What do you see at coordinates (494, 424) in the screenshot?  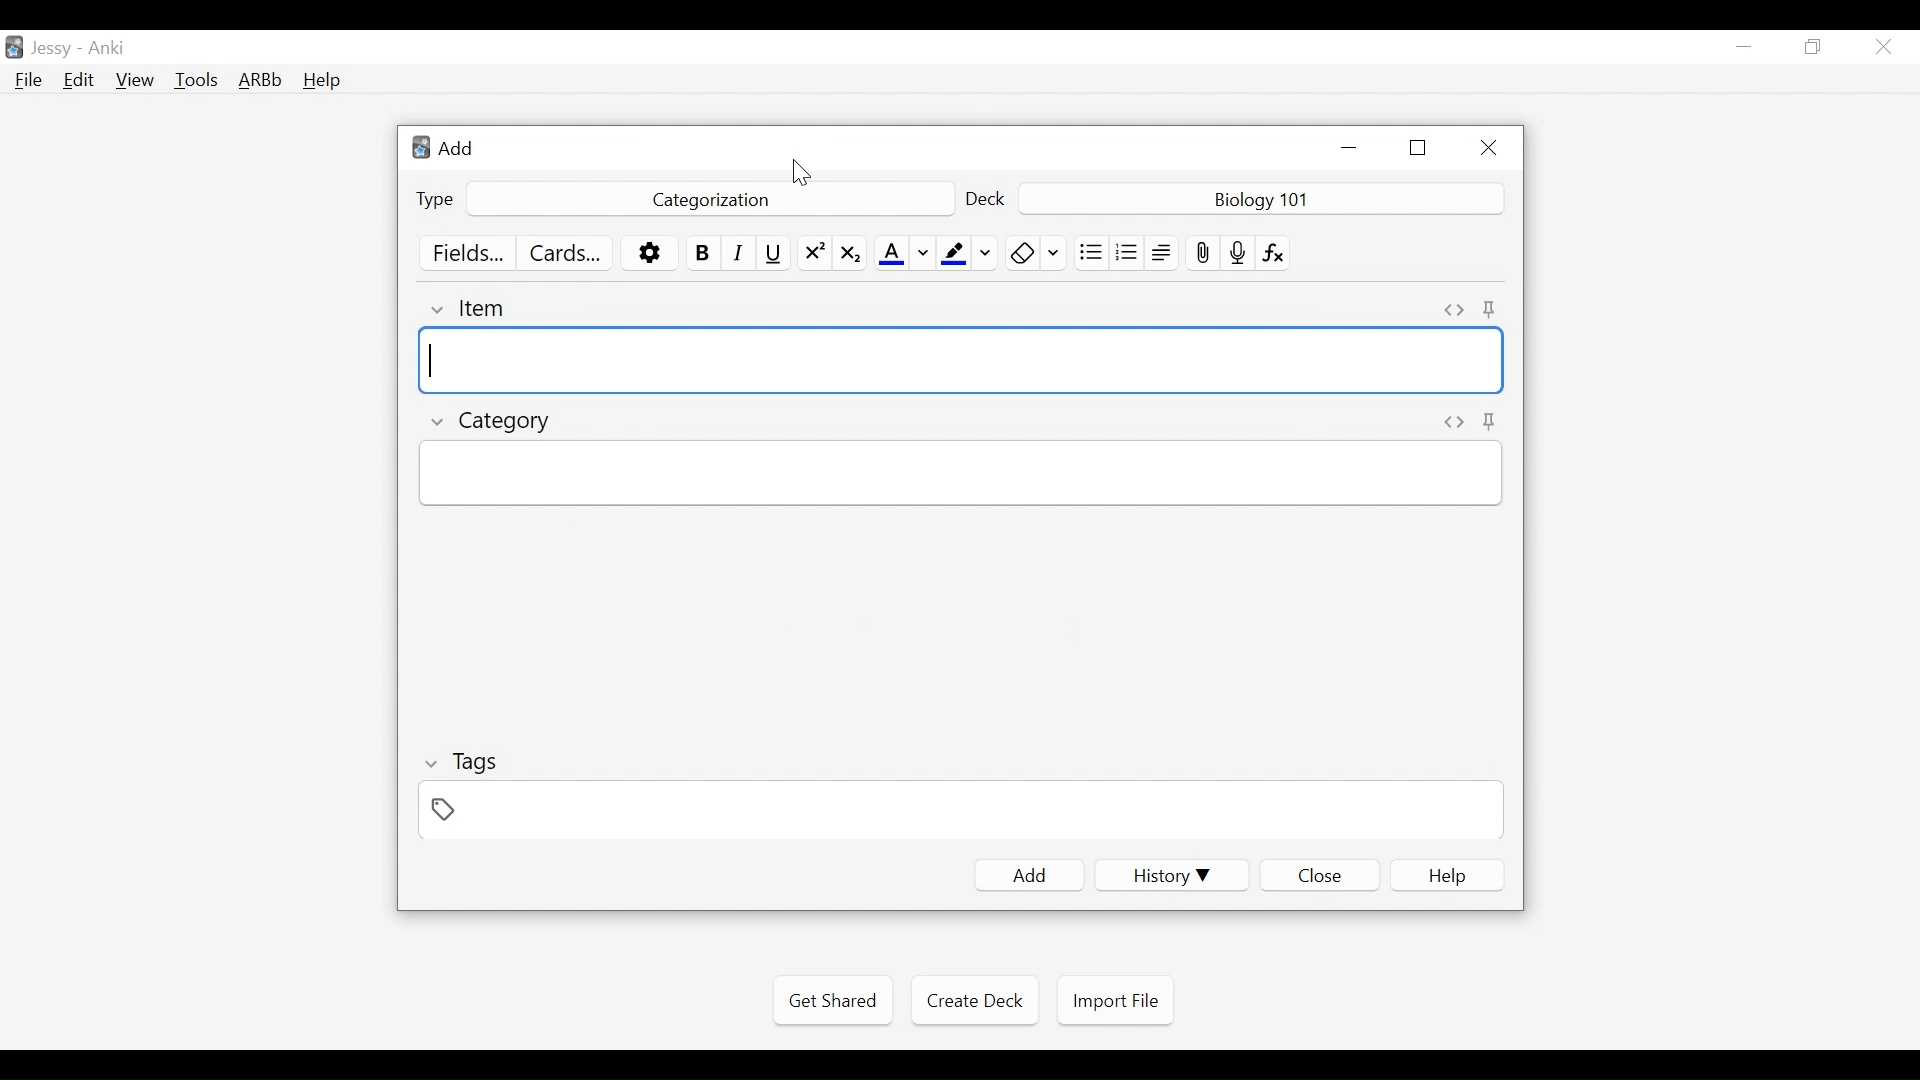 I see `Category` at bounding box center [494, 424].